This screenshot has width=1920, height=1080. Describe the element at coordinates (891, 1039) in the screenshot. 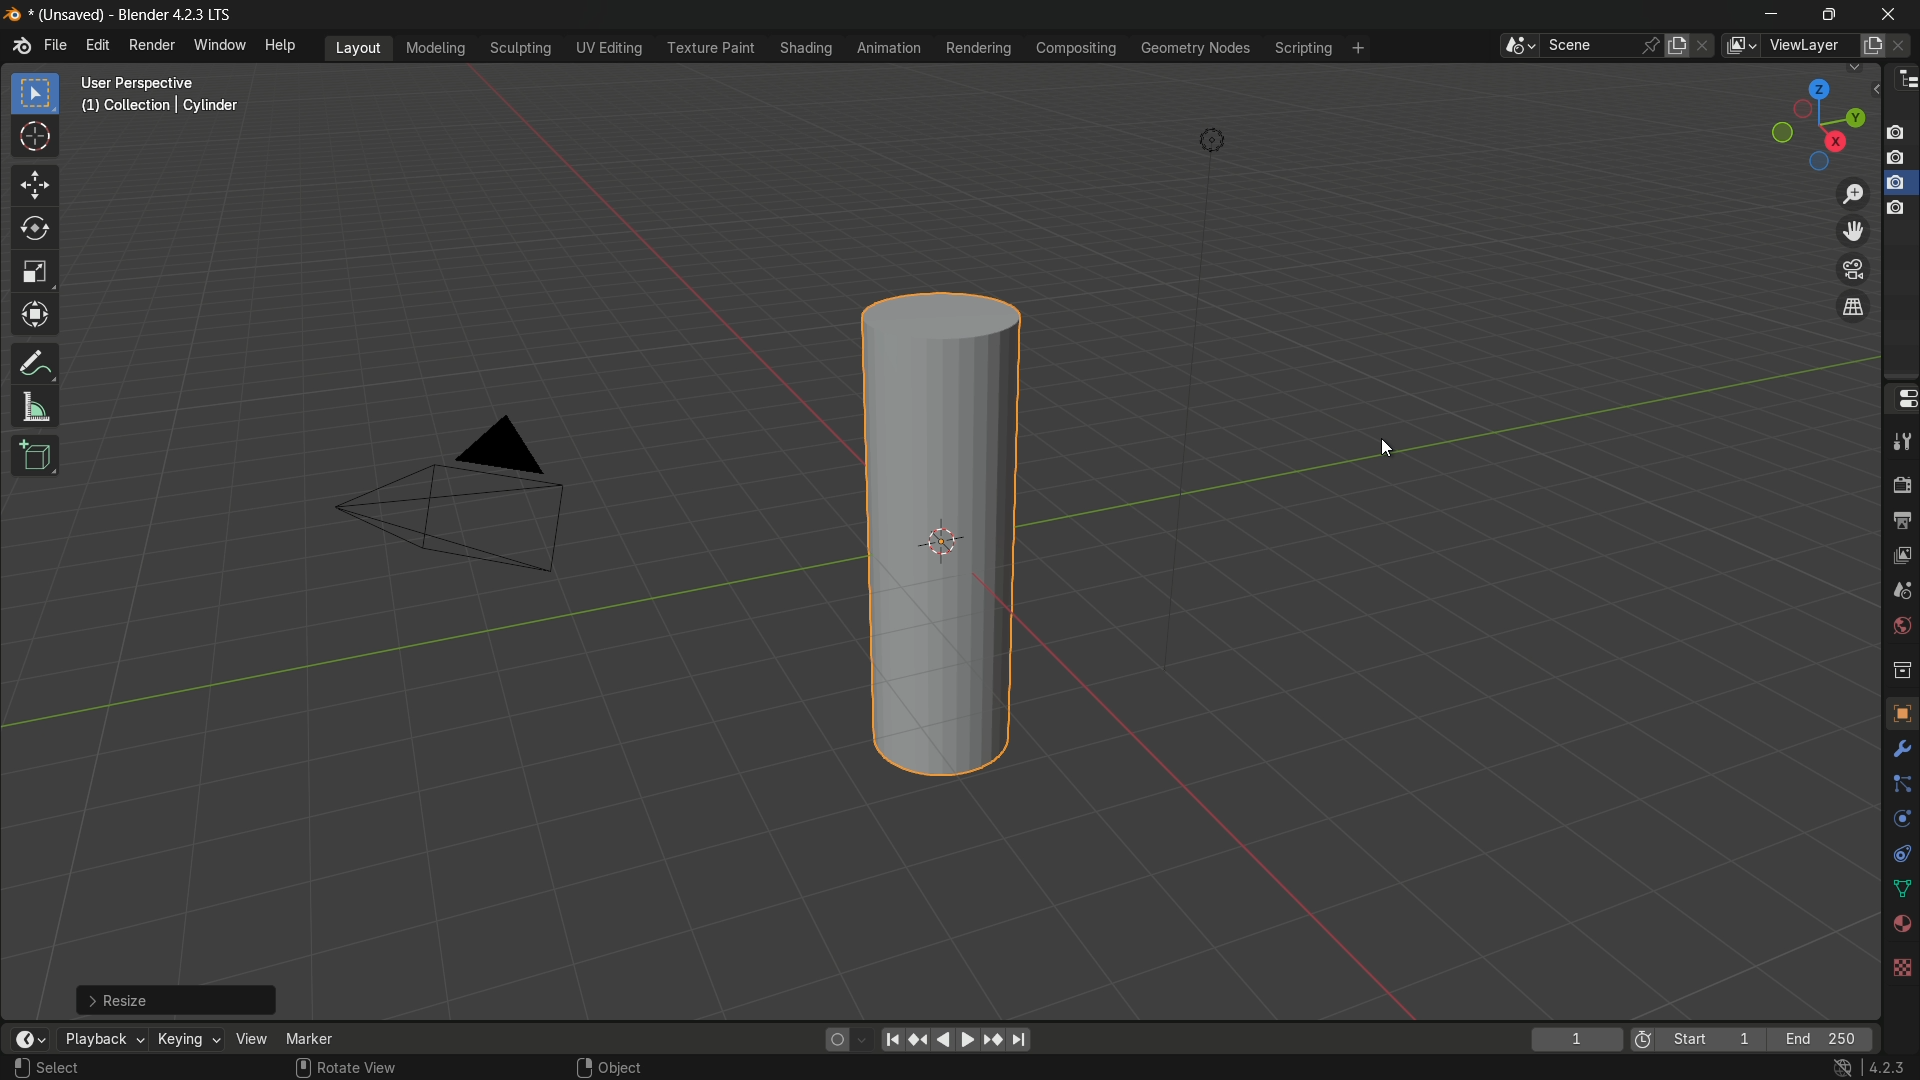

I see `jump to endpoint` at that location.